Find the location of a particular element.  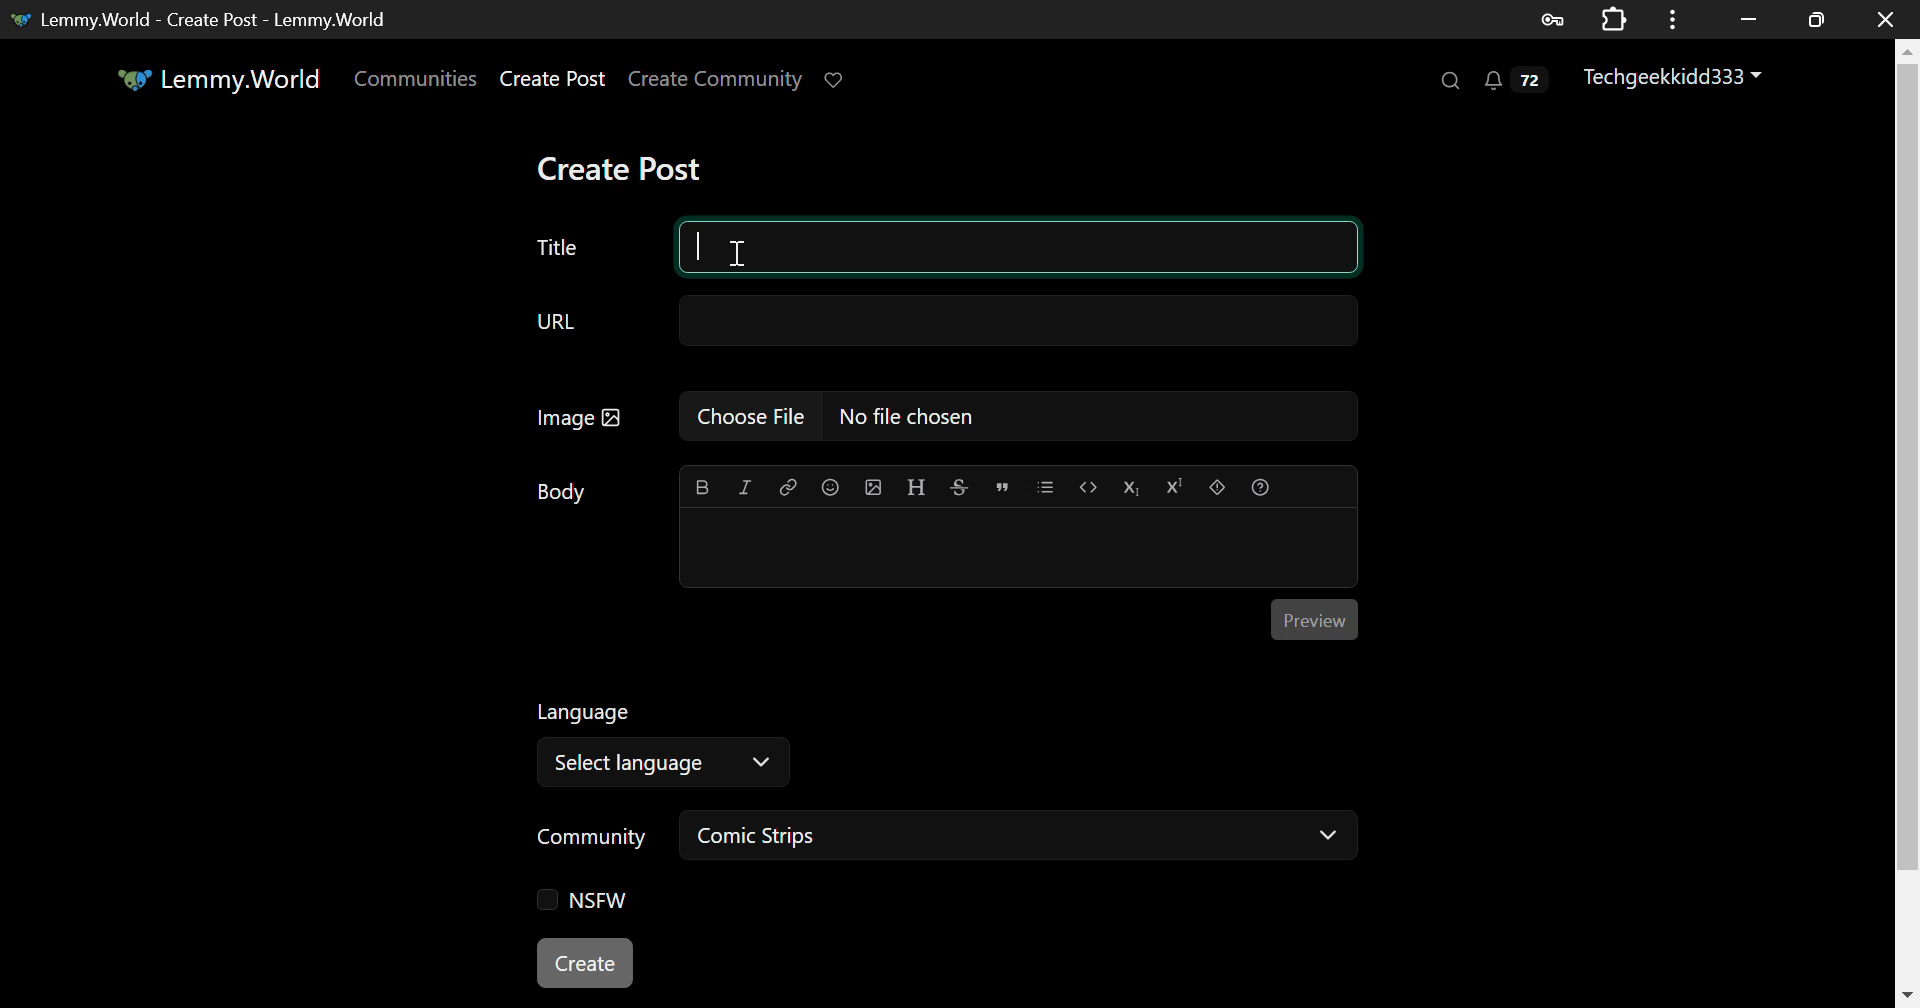

Restore Down is located at coordinates (1750, 17).